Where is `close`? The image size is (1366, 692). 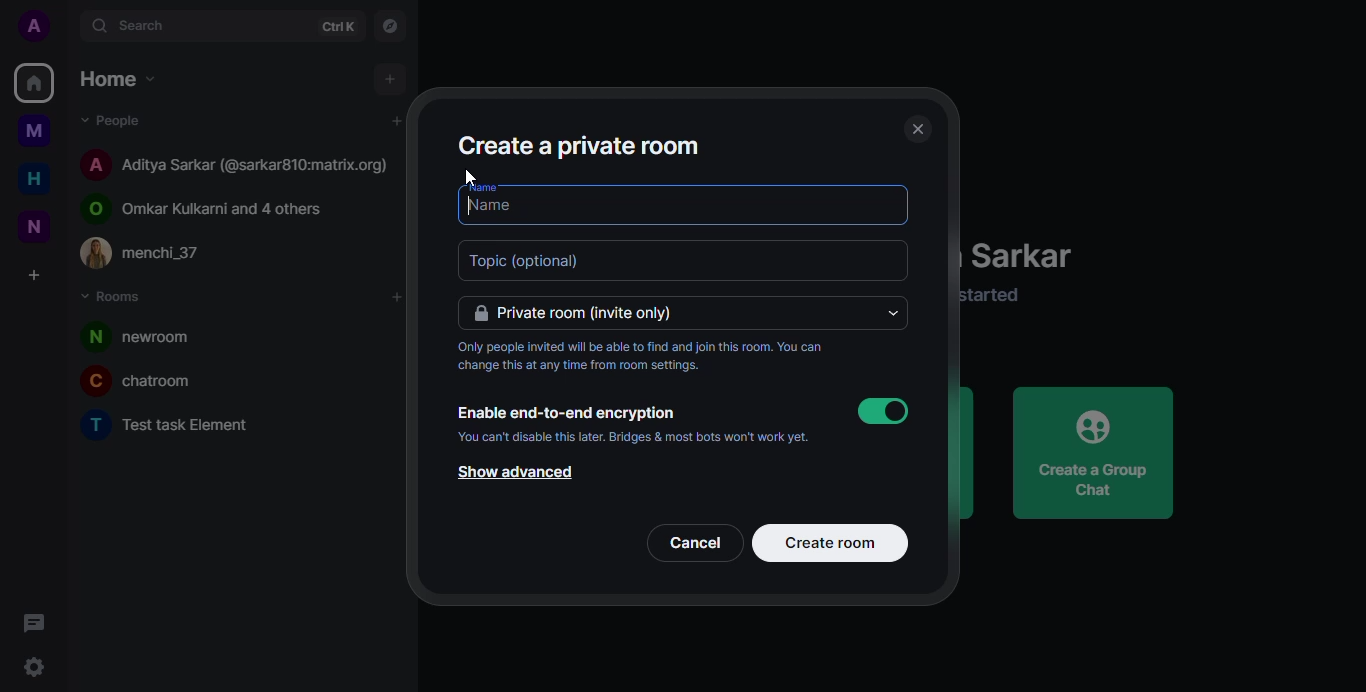 close is located at coordinates (917, 127).